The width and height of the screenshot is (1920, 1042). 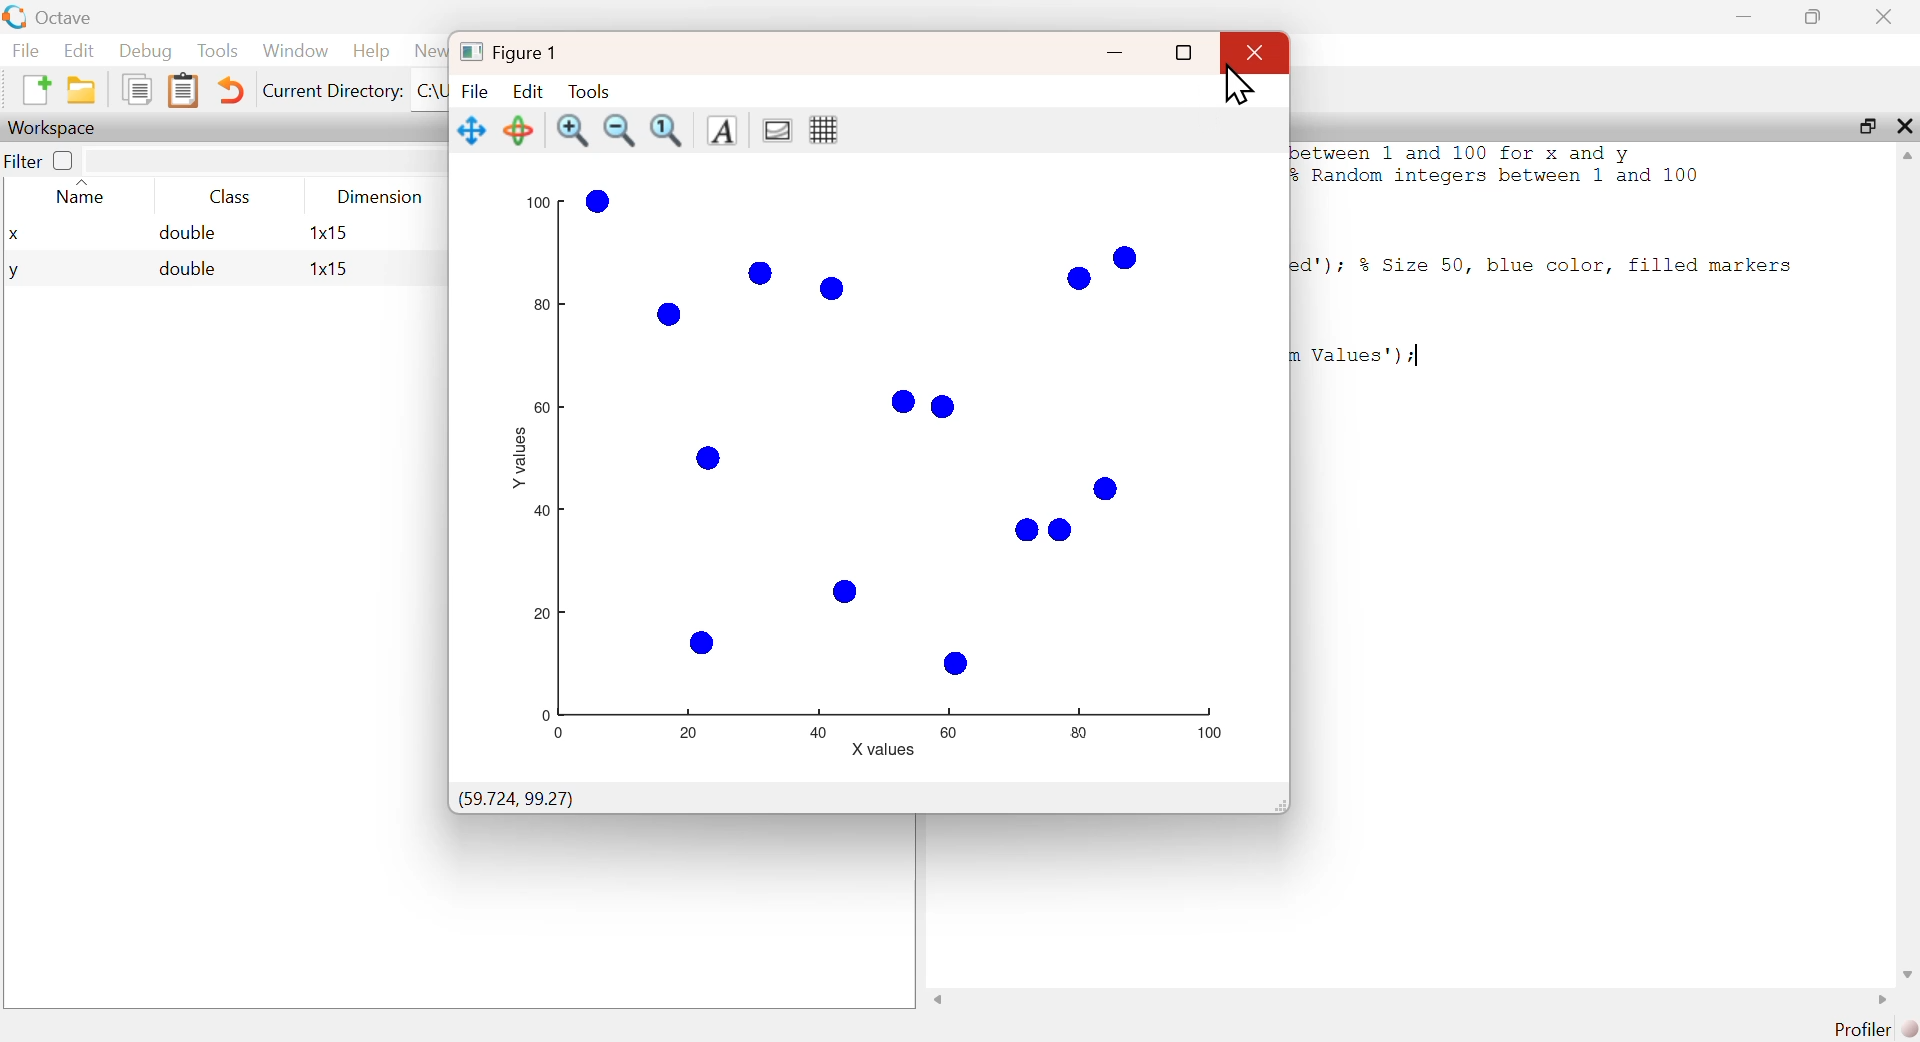 What do you see at coordinates (14, 272) in the screenshot?
I see `y` at bounding box center [14, 272].